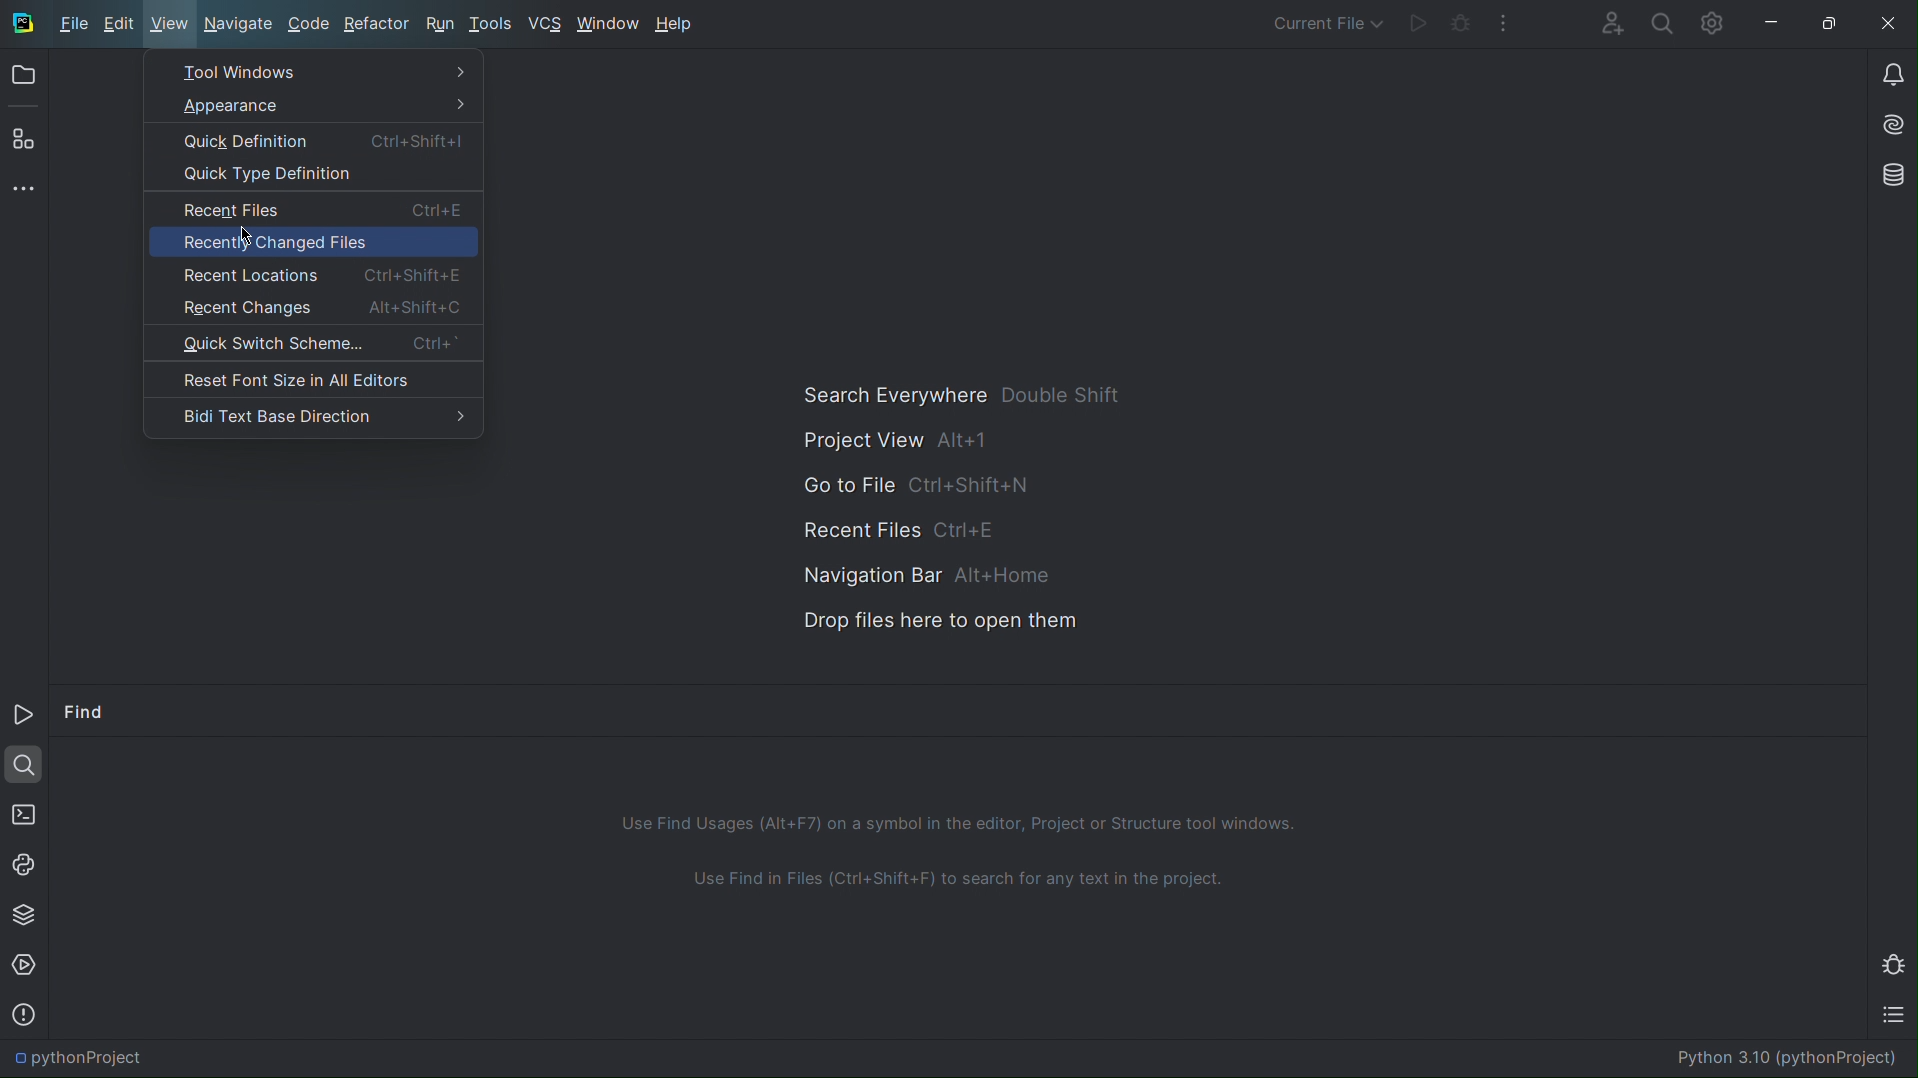 Image resolution: width=1918 pixels, height=1078 pixels. I want to click on Quick Type Definition, so click(311, 177).